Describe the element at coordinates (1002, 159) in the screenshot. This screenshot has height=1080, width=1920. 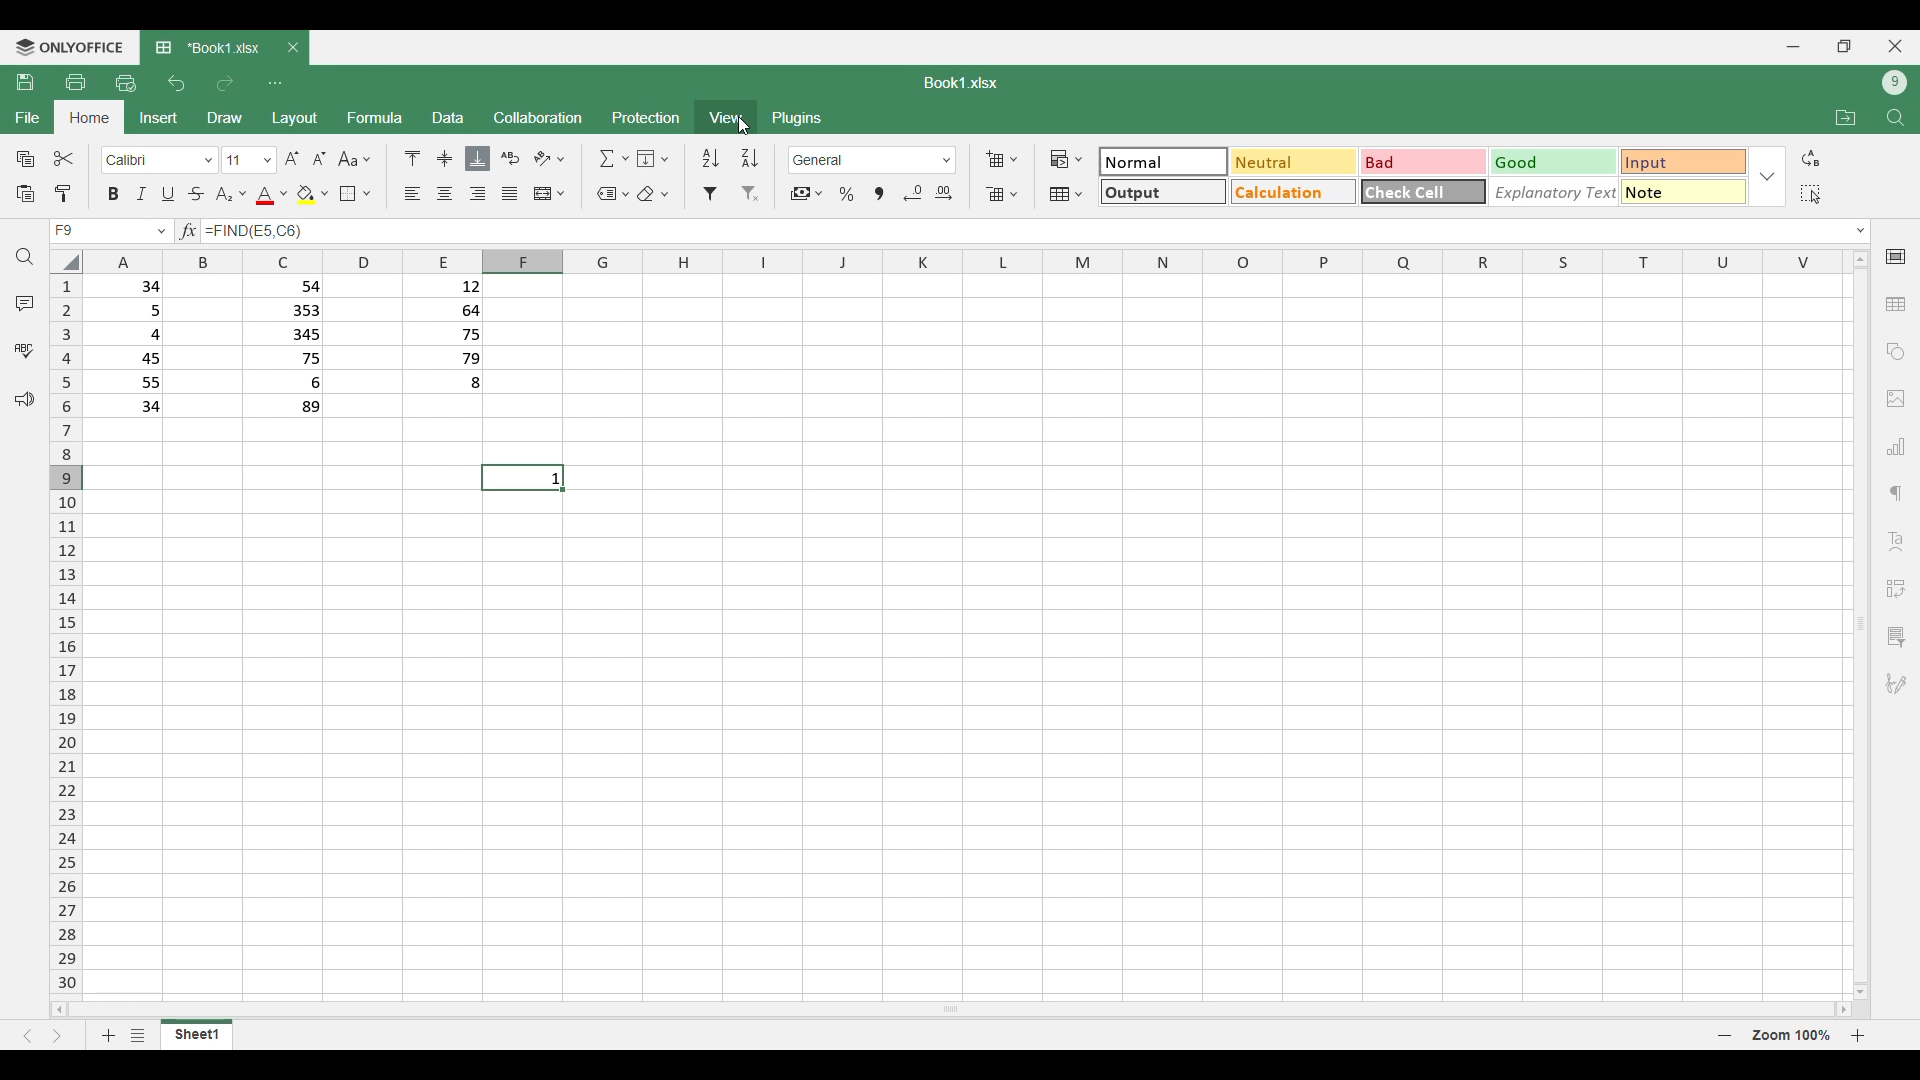
I see `Add cells` at that location.